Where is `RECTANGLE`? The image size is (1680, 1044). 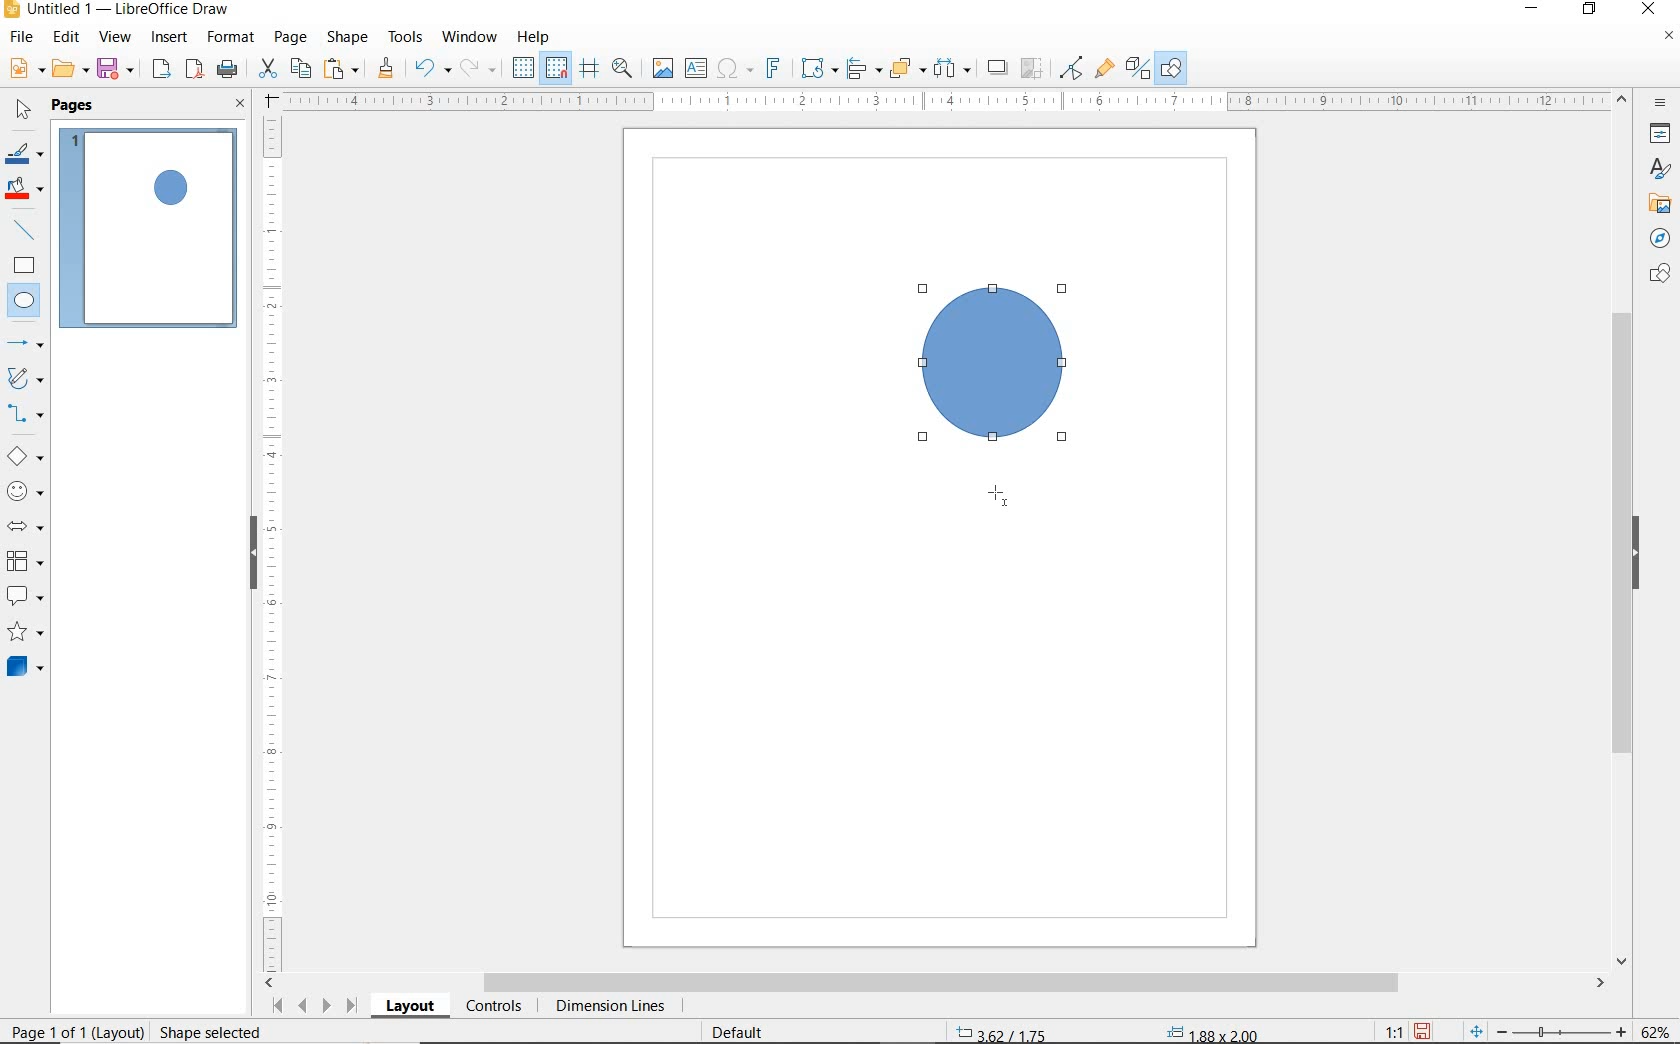
RECTANGLE is located at coordinates (24, 268).